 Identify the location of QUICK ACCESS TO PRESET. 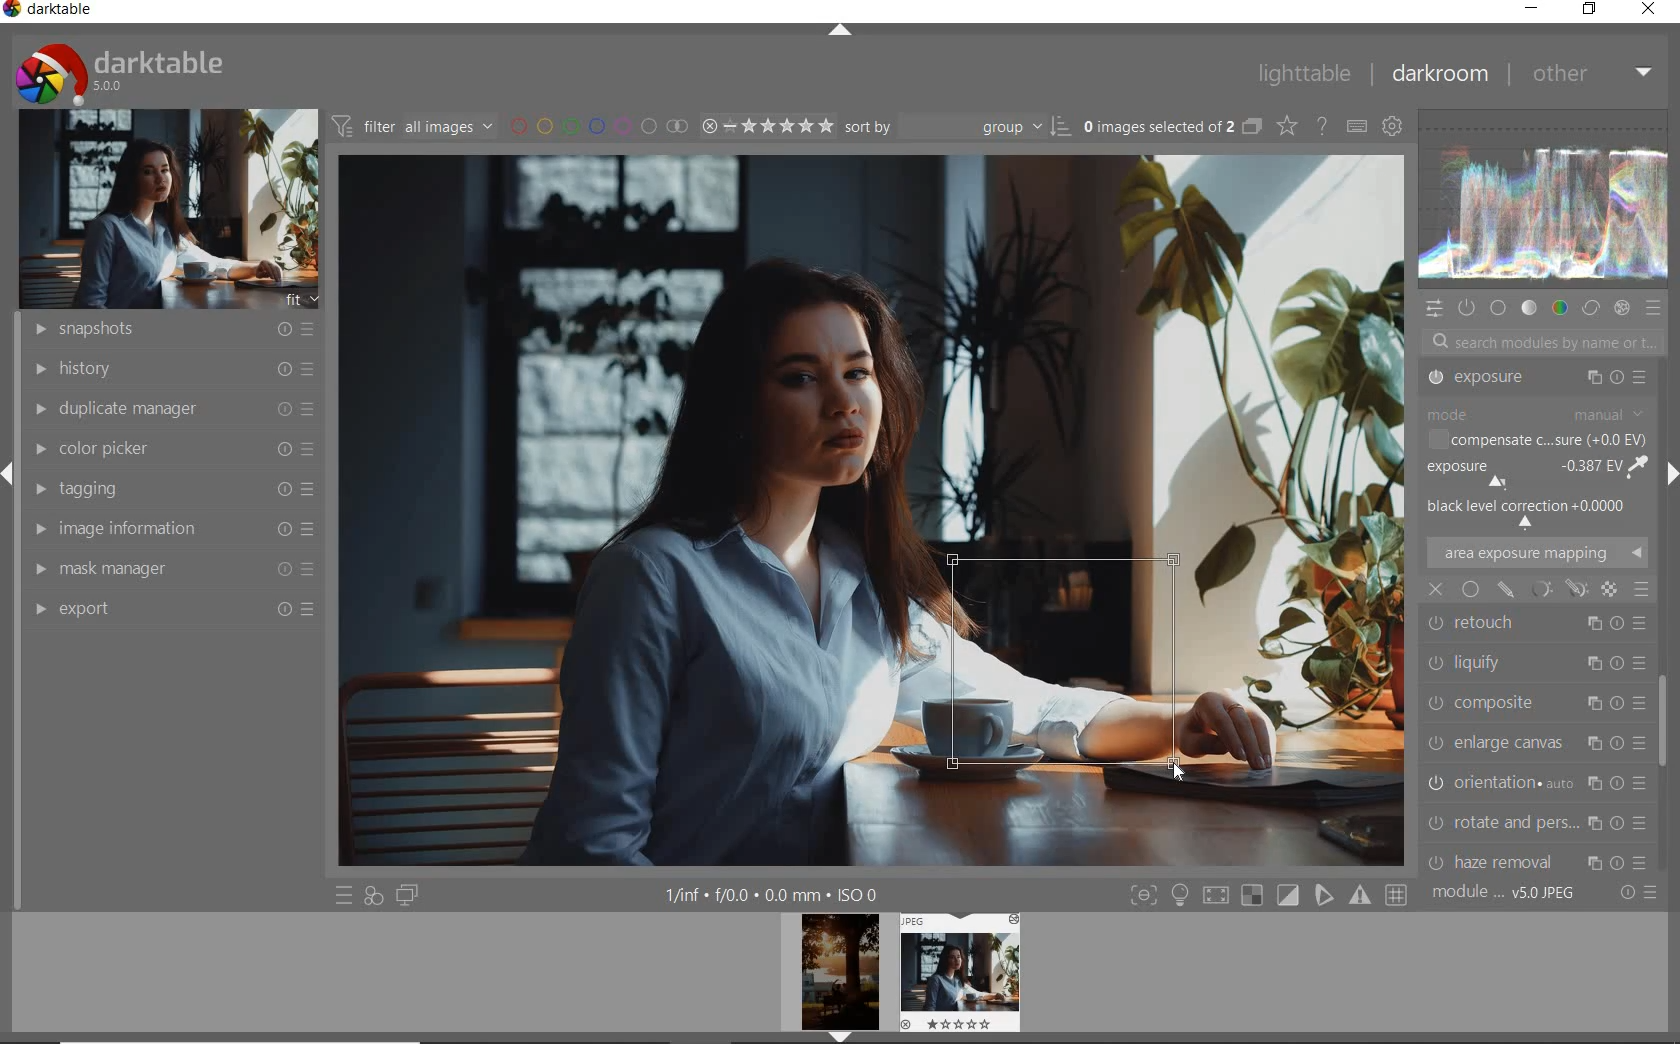
(343, 894).